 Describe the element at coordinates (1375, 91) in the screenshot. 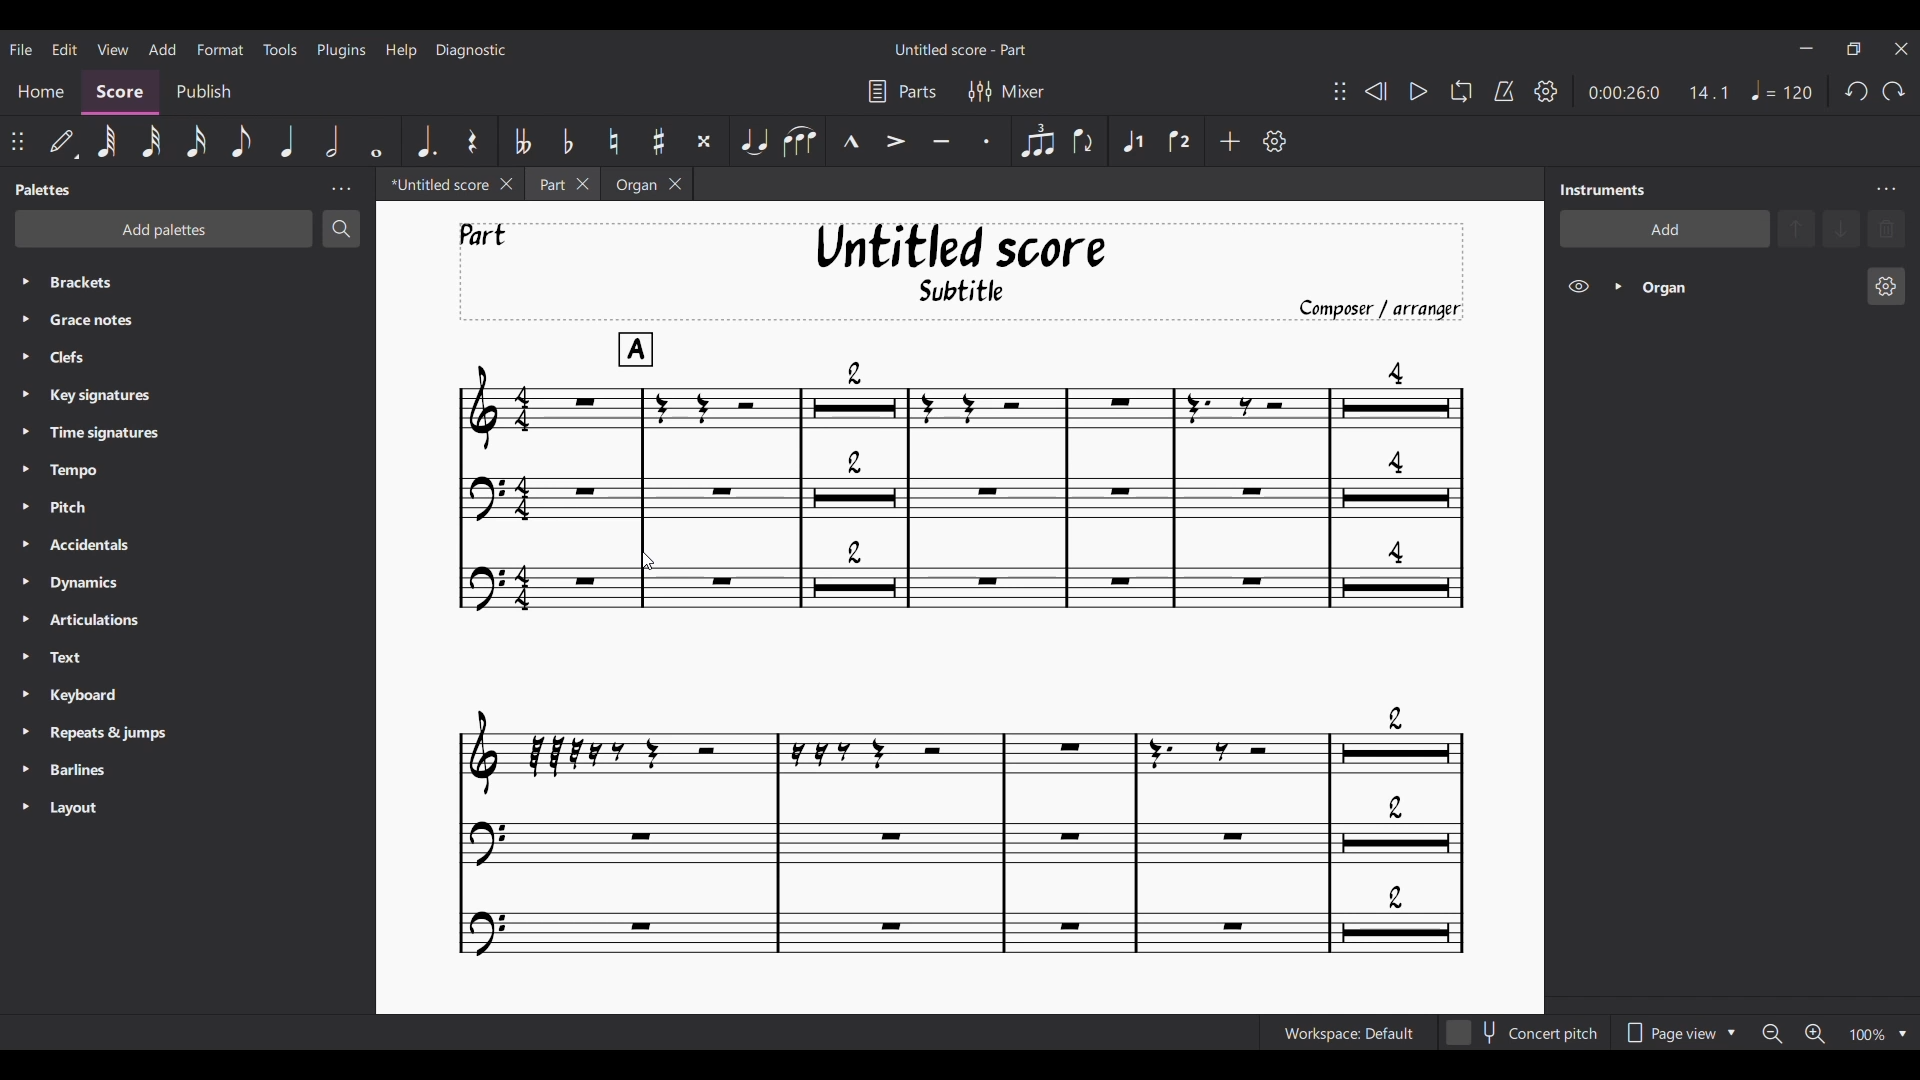

I see `Rewind` at that location.